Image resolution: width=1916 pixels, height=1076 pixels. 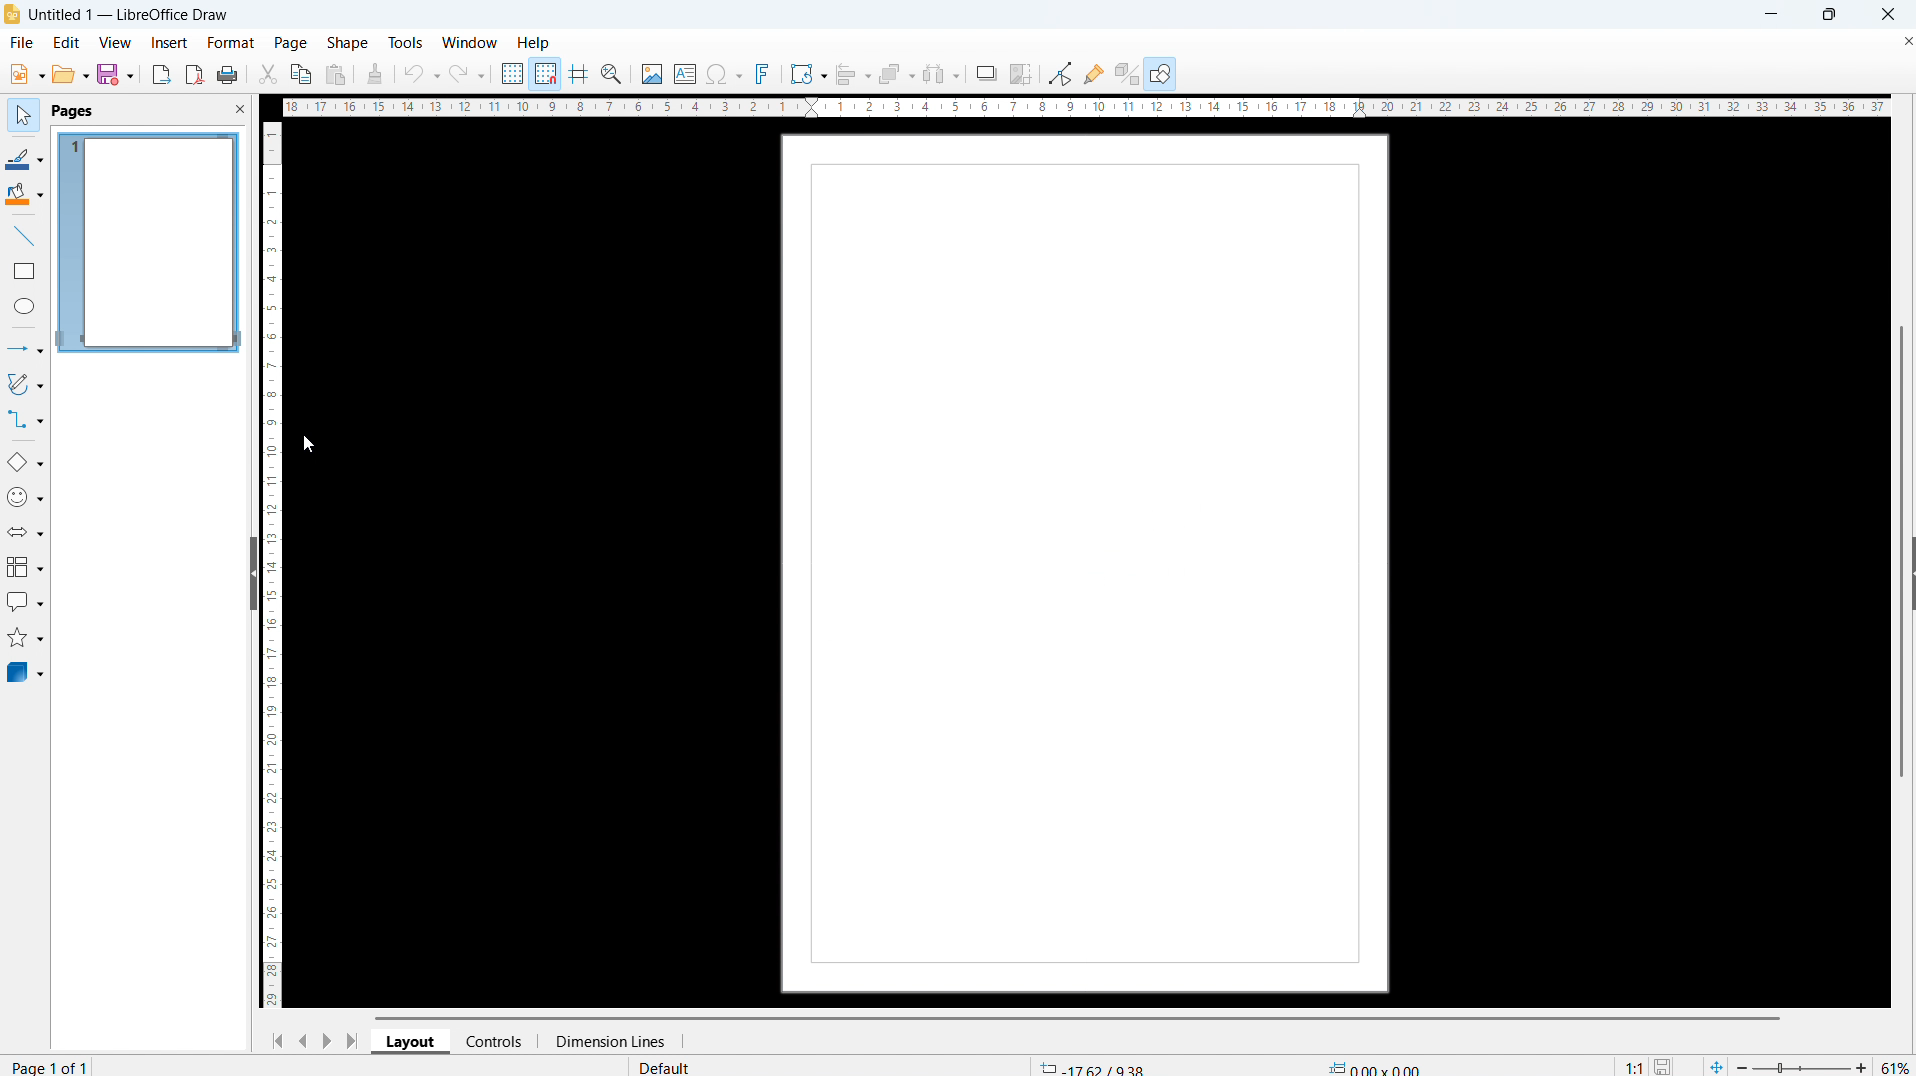 I want to click on help, so click(x=534, y=43).